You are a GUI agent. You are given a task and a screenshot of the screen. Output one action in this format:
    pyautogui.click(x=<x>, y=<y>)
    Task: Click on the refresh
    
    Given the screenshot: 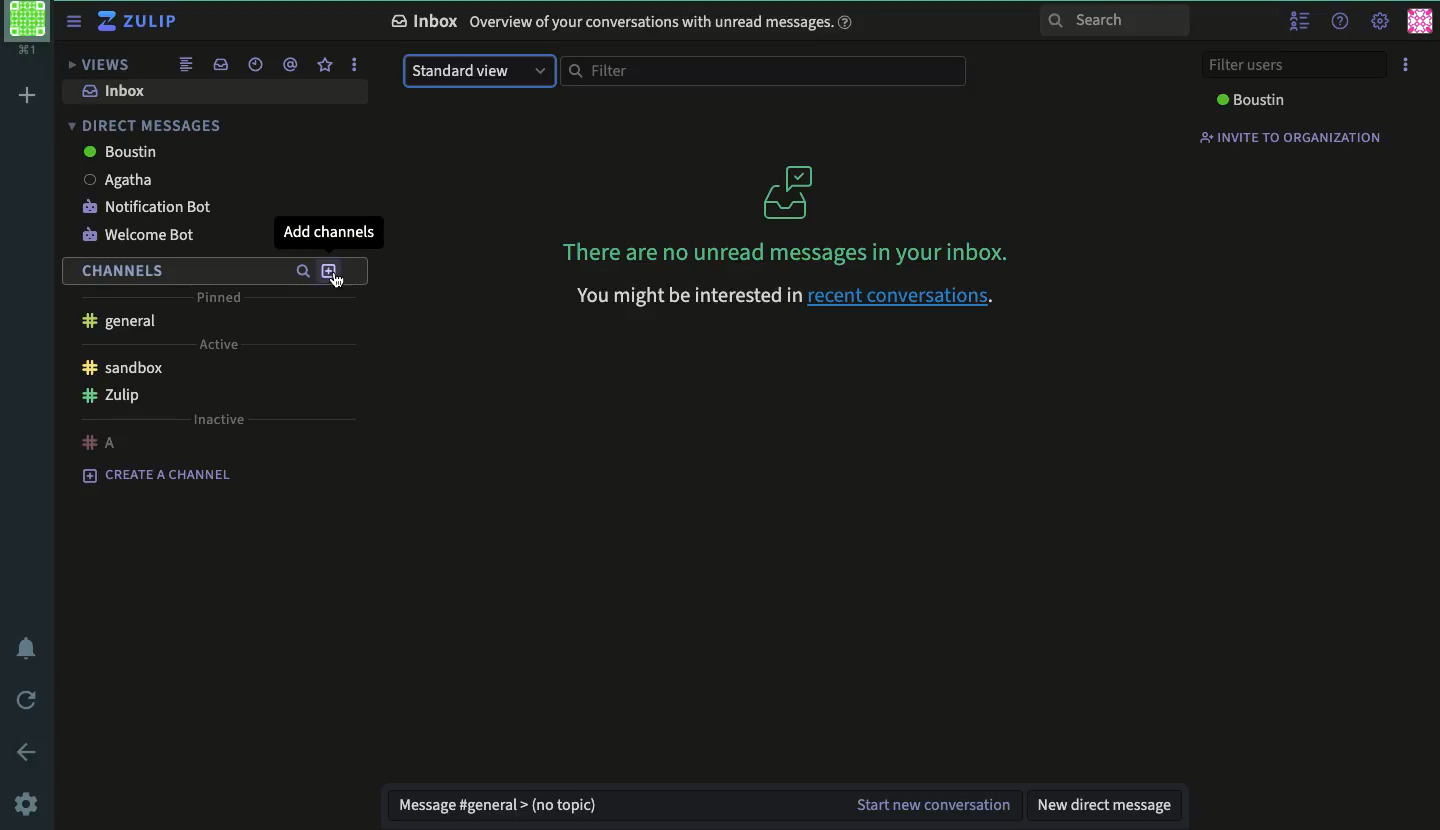 What is the action you would take?
    pyautogui.click(x=29, y=697)
    